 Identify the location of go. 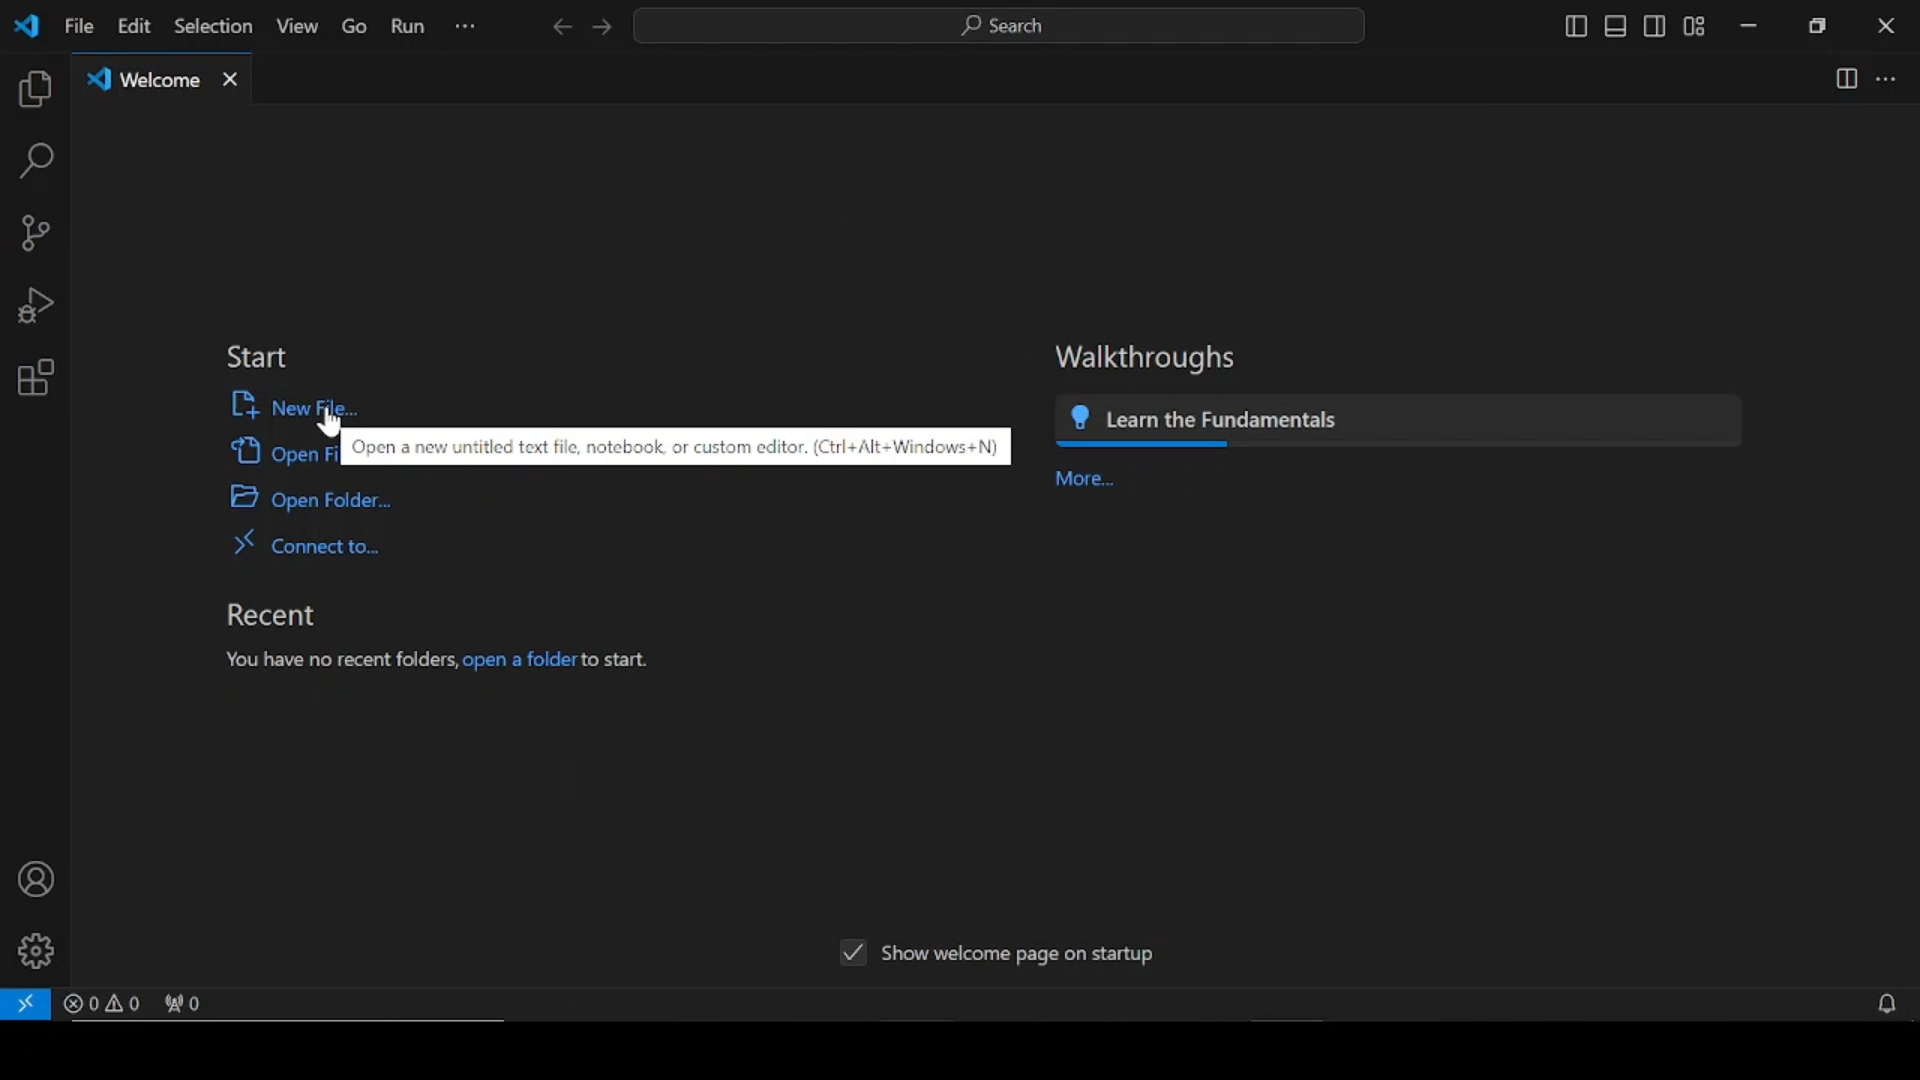
(356, 27).